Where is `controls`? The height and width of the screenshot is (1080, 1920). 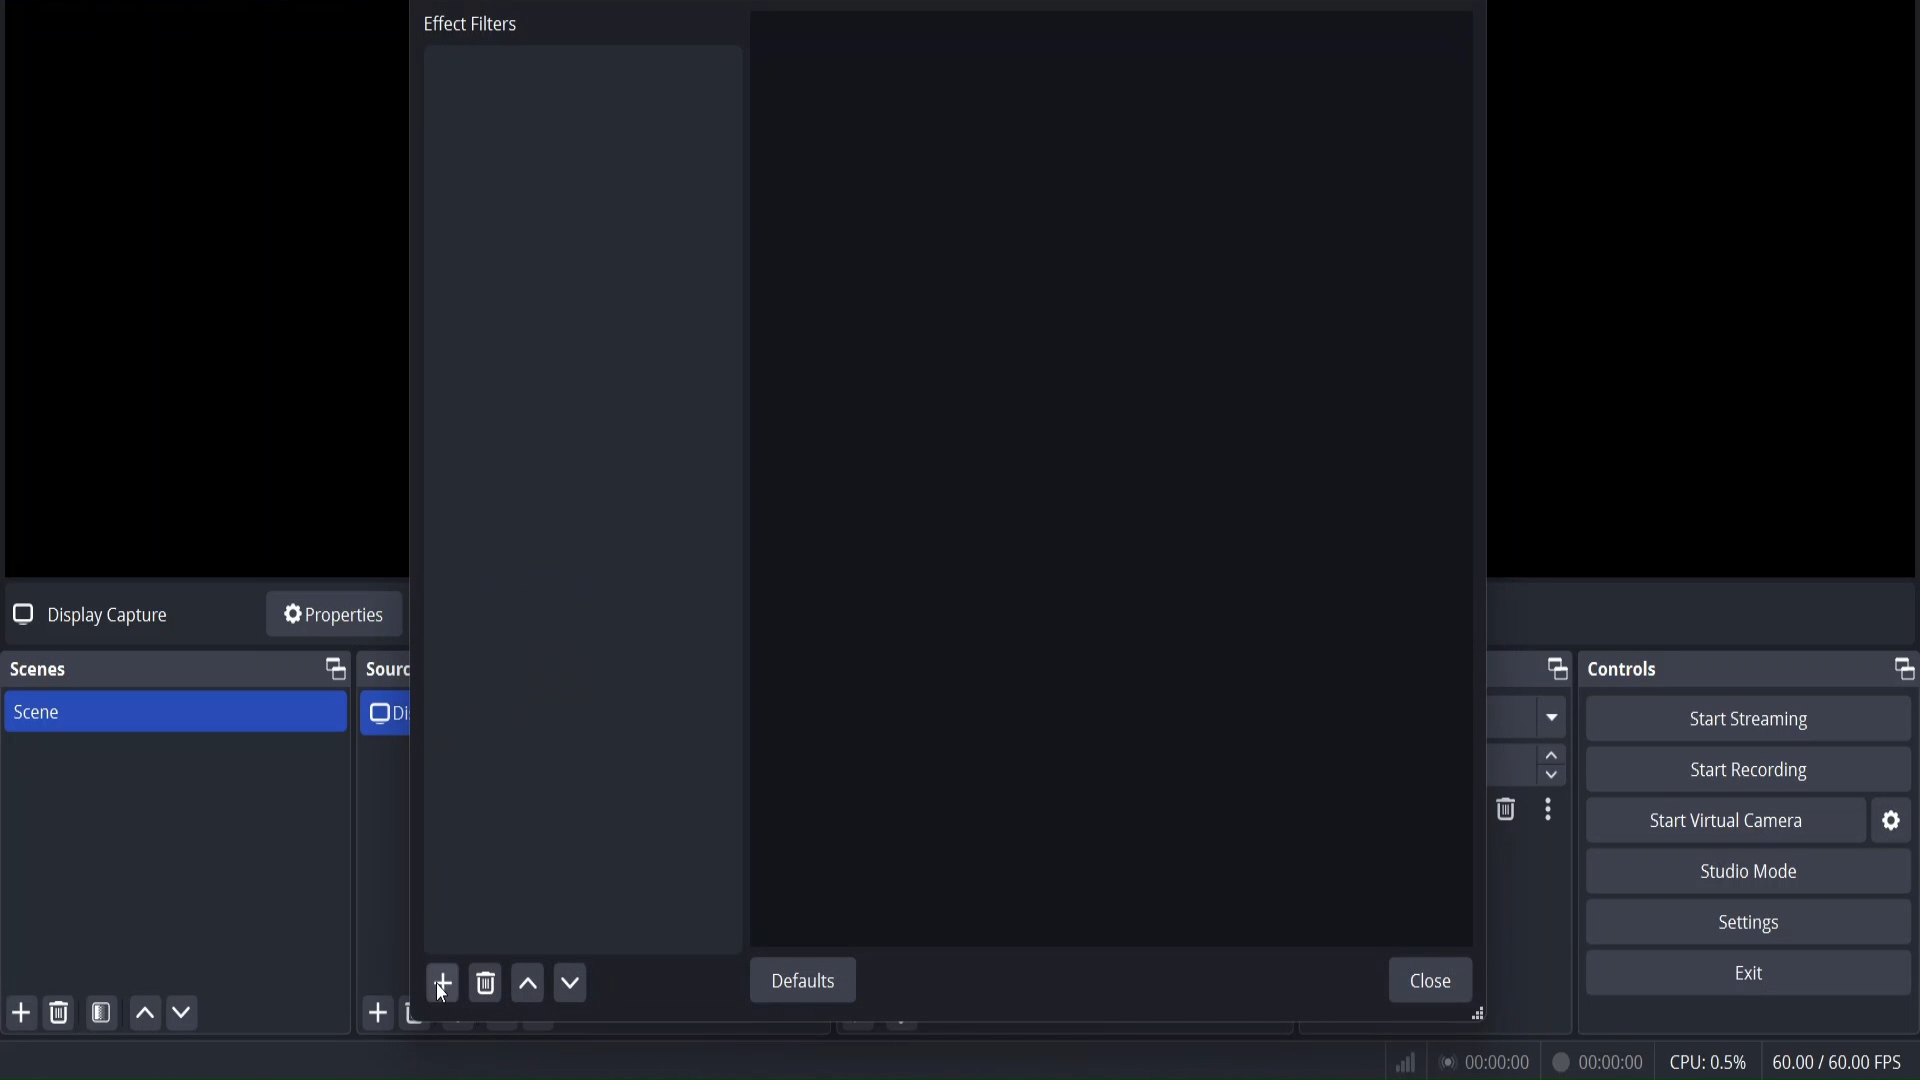
controls is located at coordinates (1627, 669).